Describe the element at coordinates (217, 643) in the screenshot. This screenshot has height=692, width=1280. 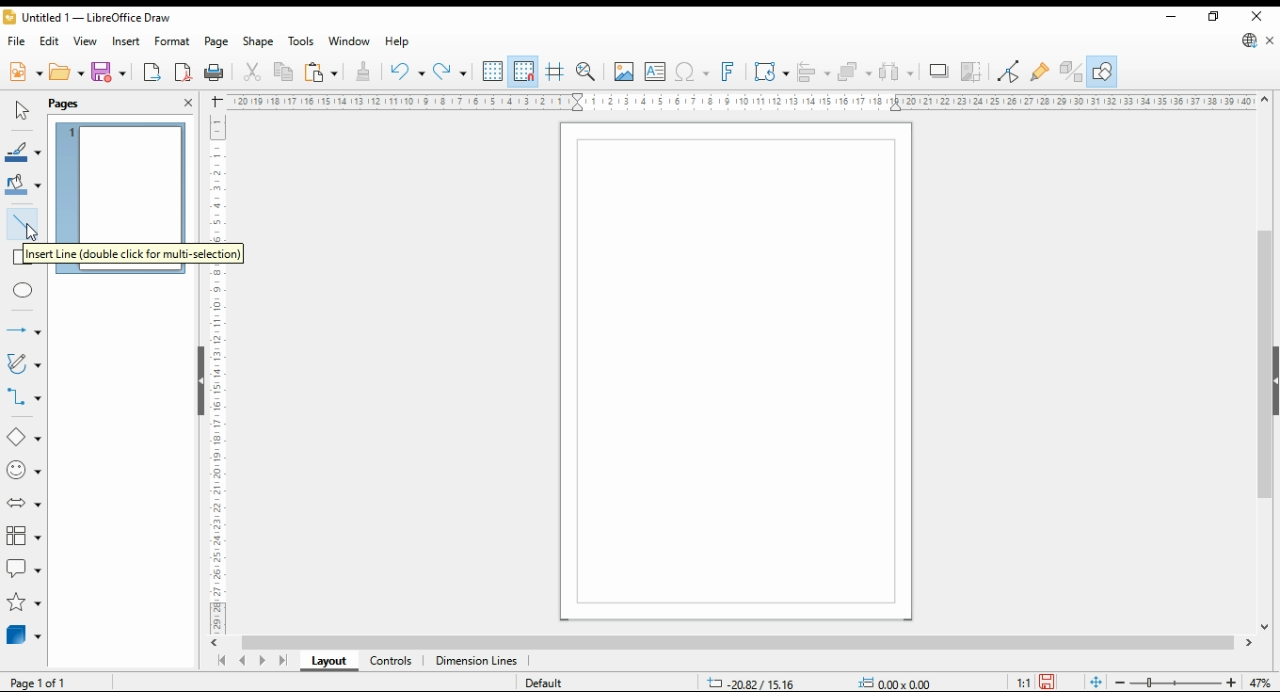
I see `move left` at that location.